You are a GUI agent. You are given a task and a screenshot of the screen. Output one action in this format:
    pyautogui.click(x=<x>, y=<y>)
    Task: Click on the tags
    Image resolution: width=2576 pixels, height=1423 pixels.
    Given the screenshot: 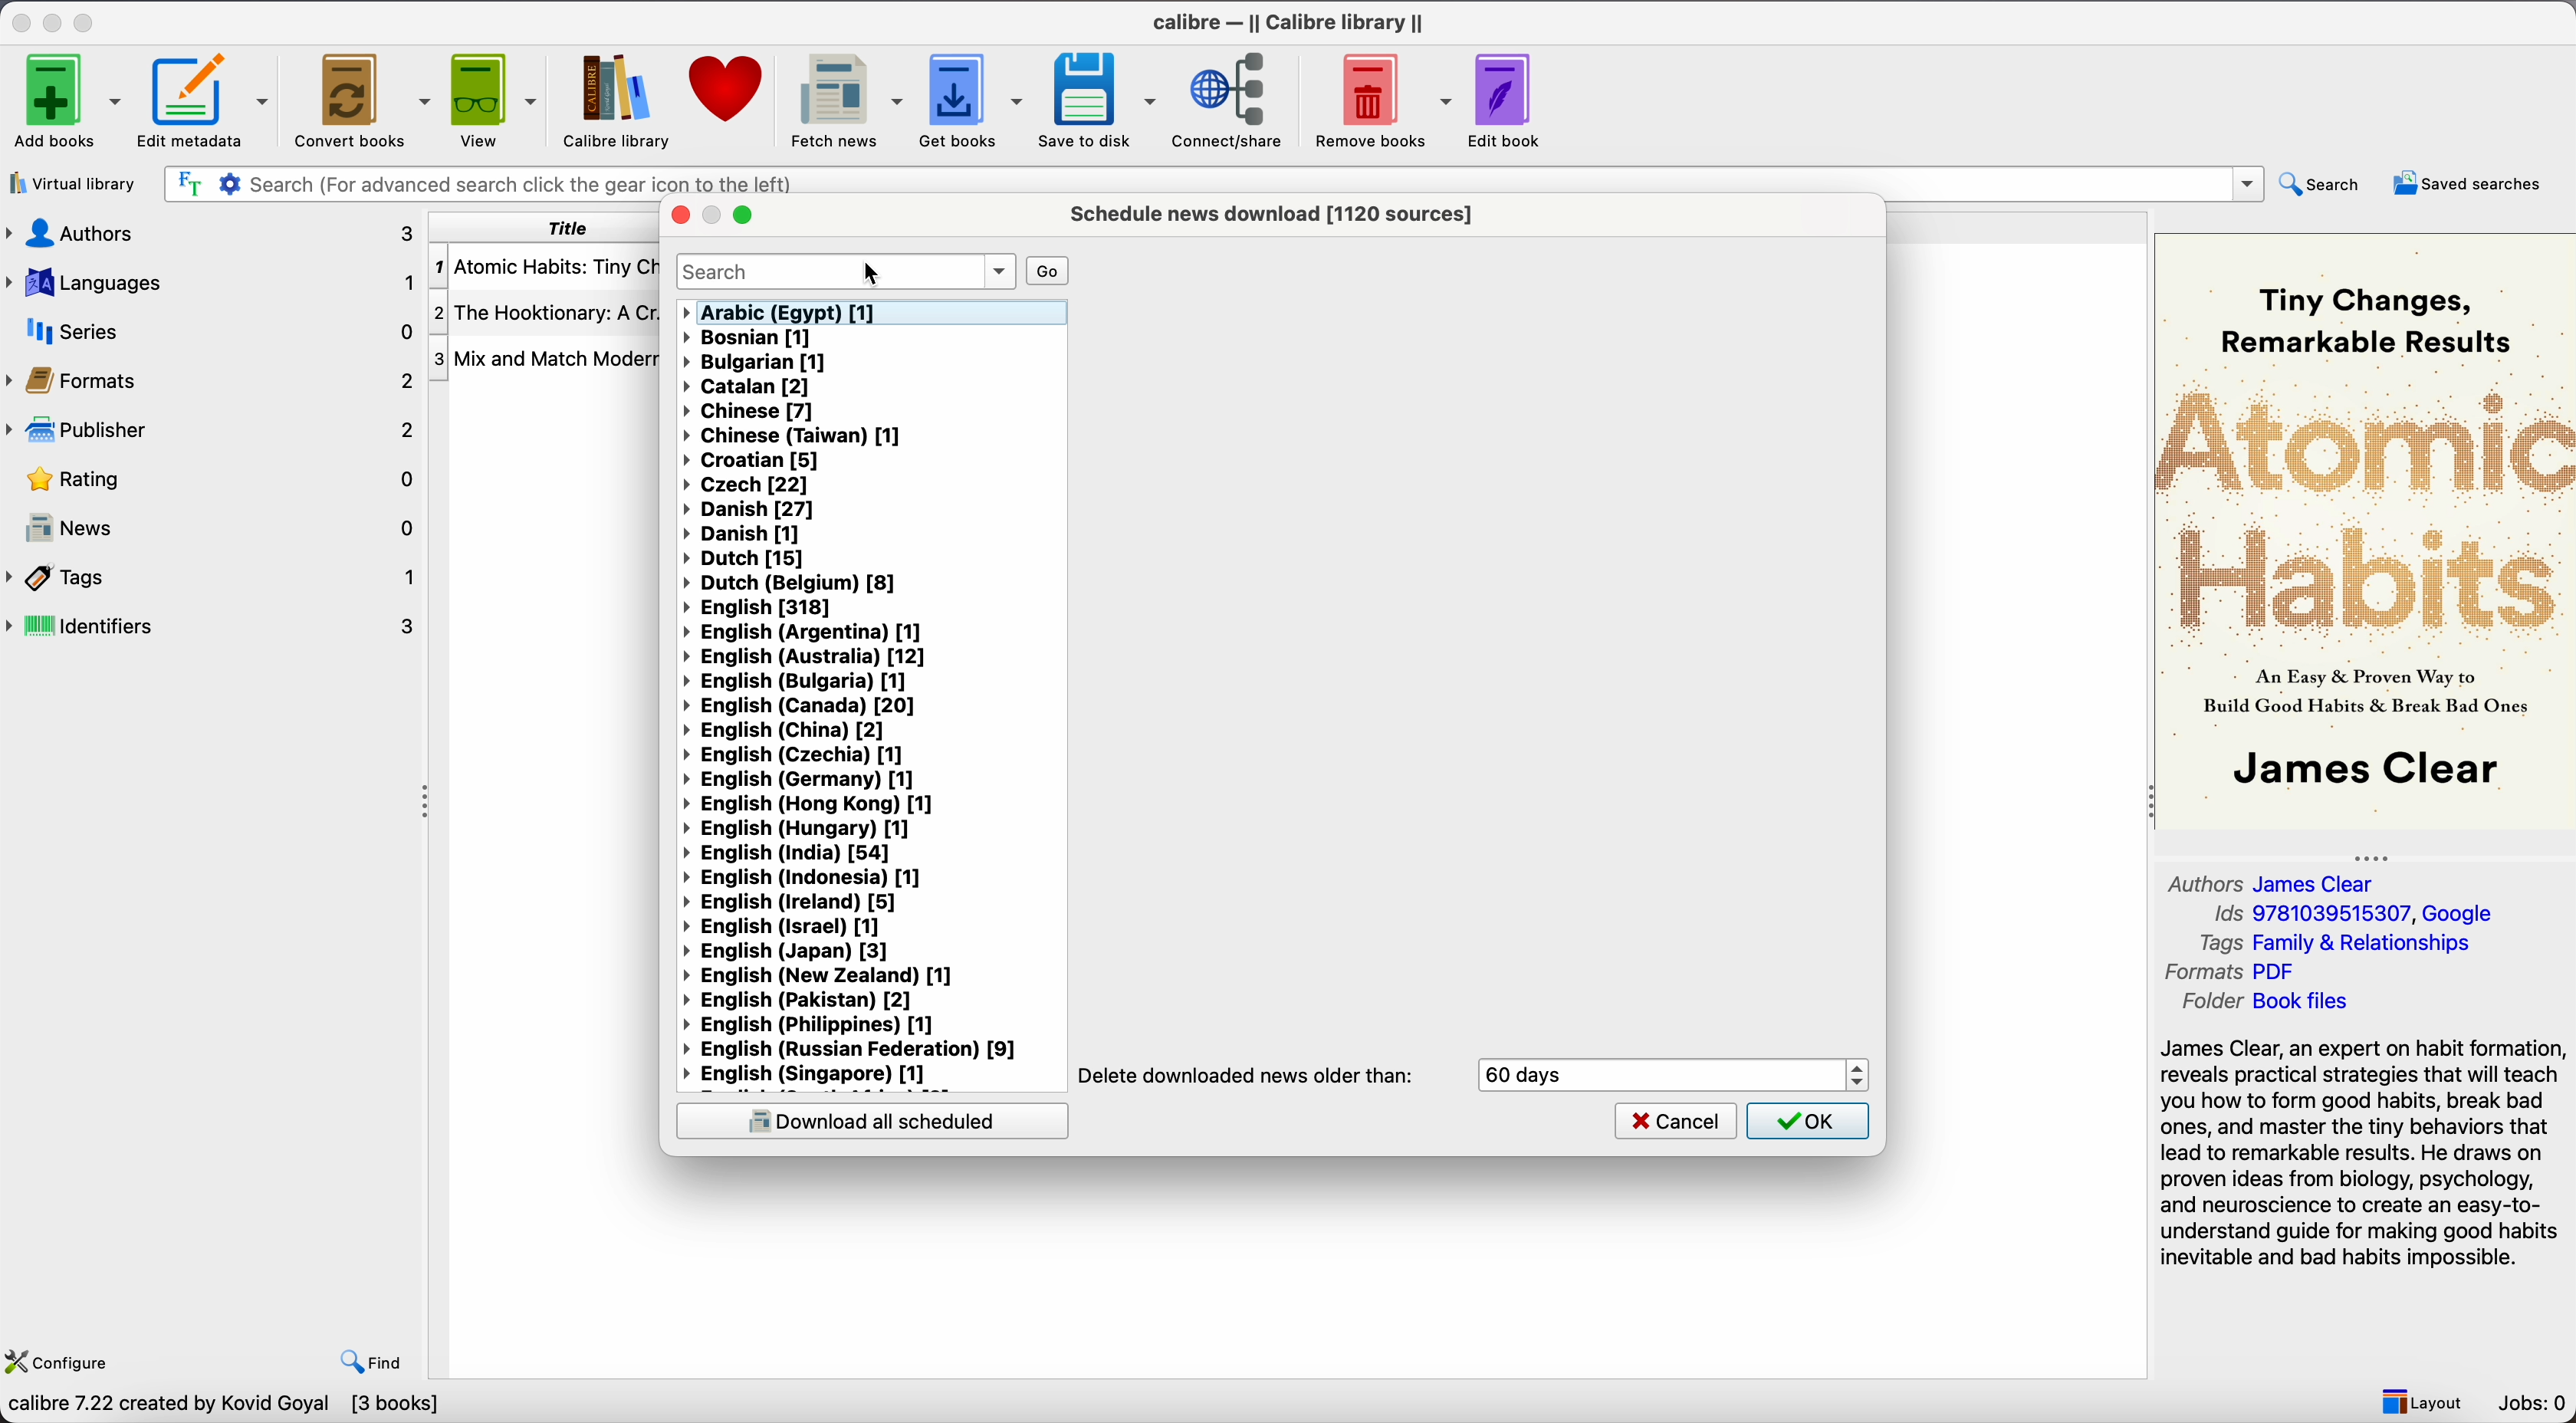 What is the action you would take?
    pyautogui.click(x=213, y=578)
    